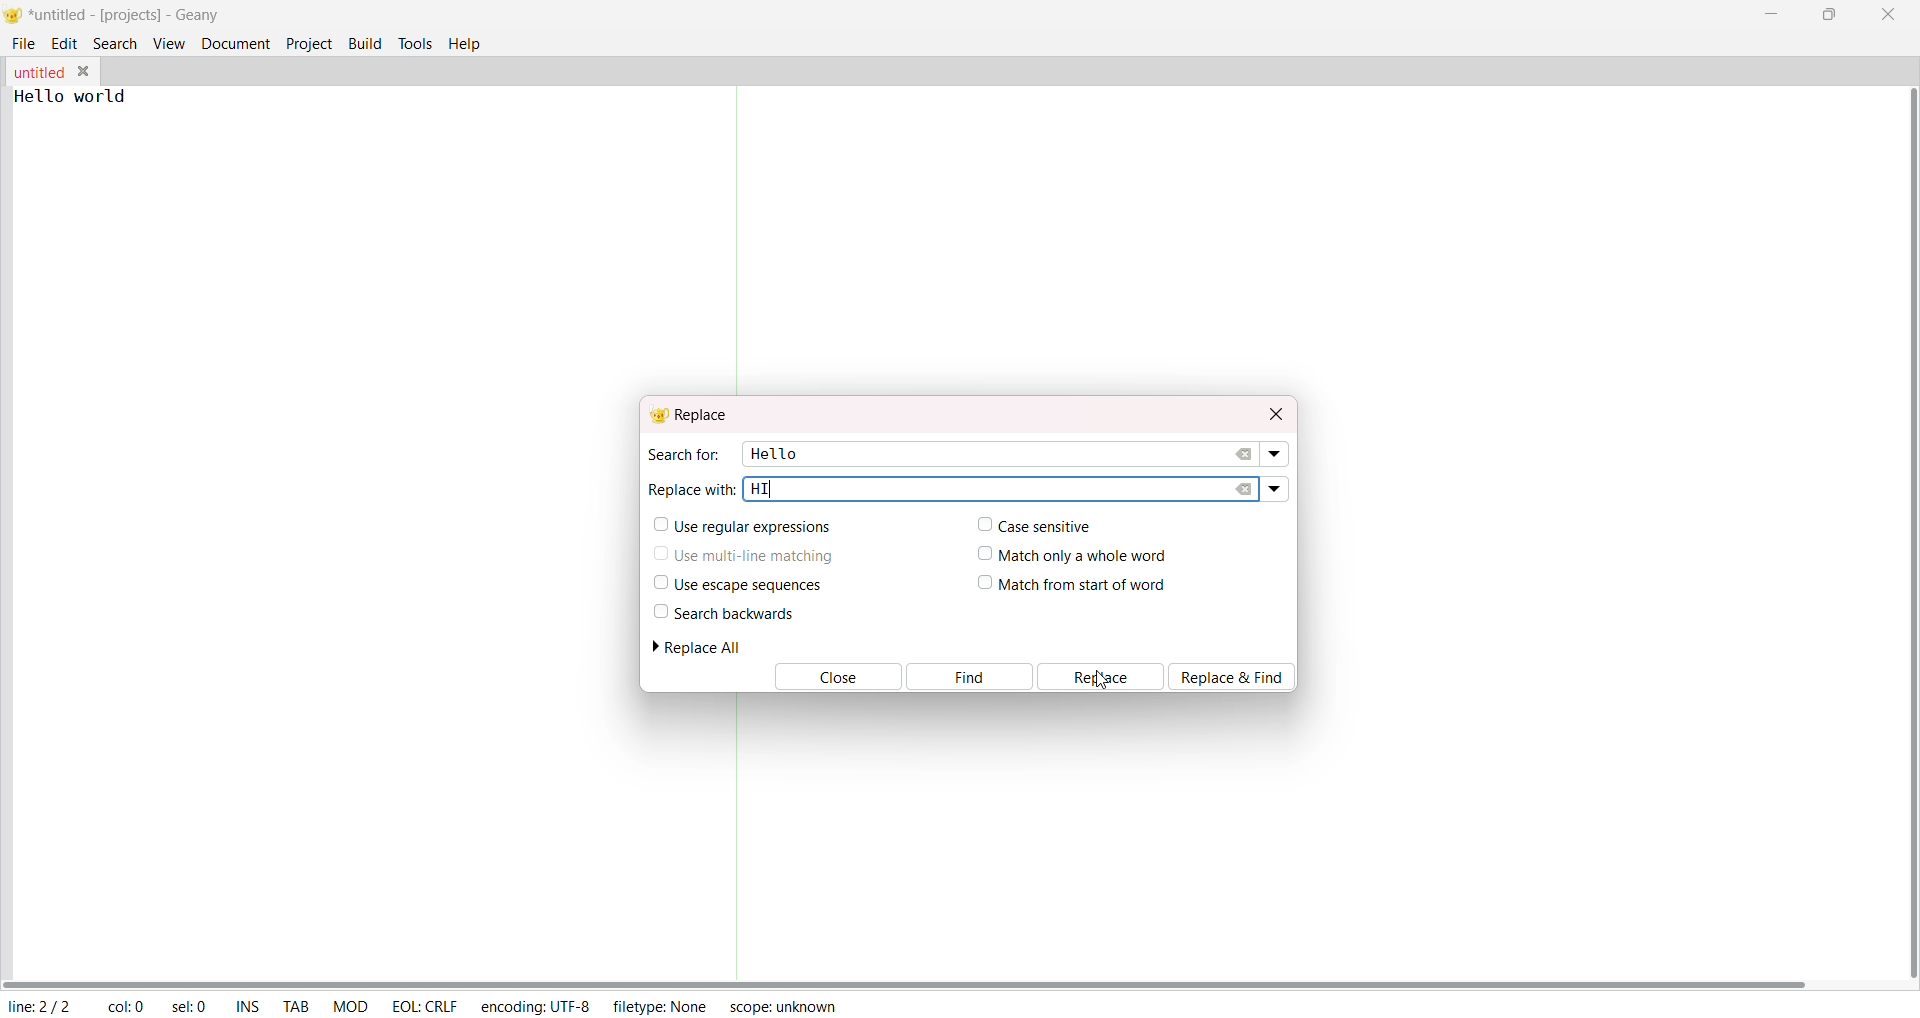 The width and height of the screenshot is (1920, 1018). What do you see at coordinates (694, 415) in the screenshot?
I see `replace` at bounding box center [694, 415].